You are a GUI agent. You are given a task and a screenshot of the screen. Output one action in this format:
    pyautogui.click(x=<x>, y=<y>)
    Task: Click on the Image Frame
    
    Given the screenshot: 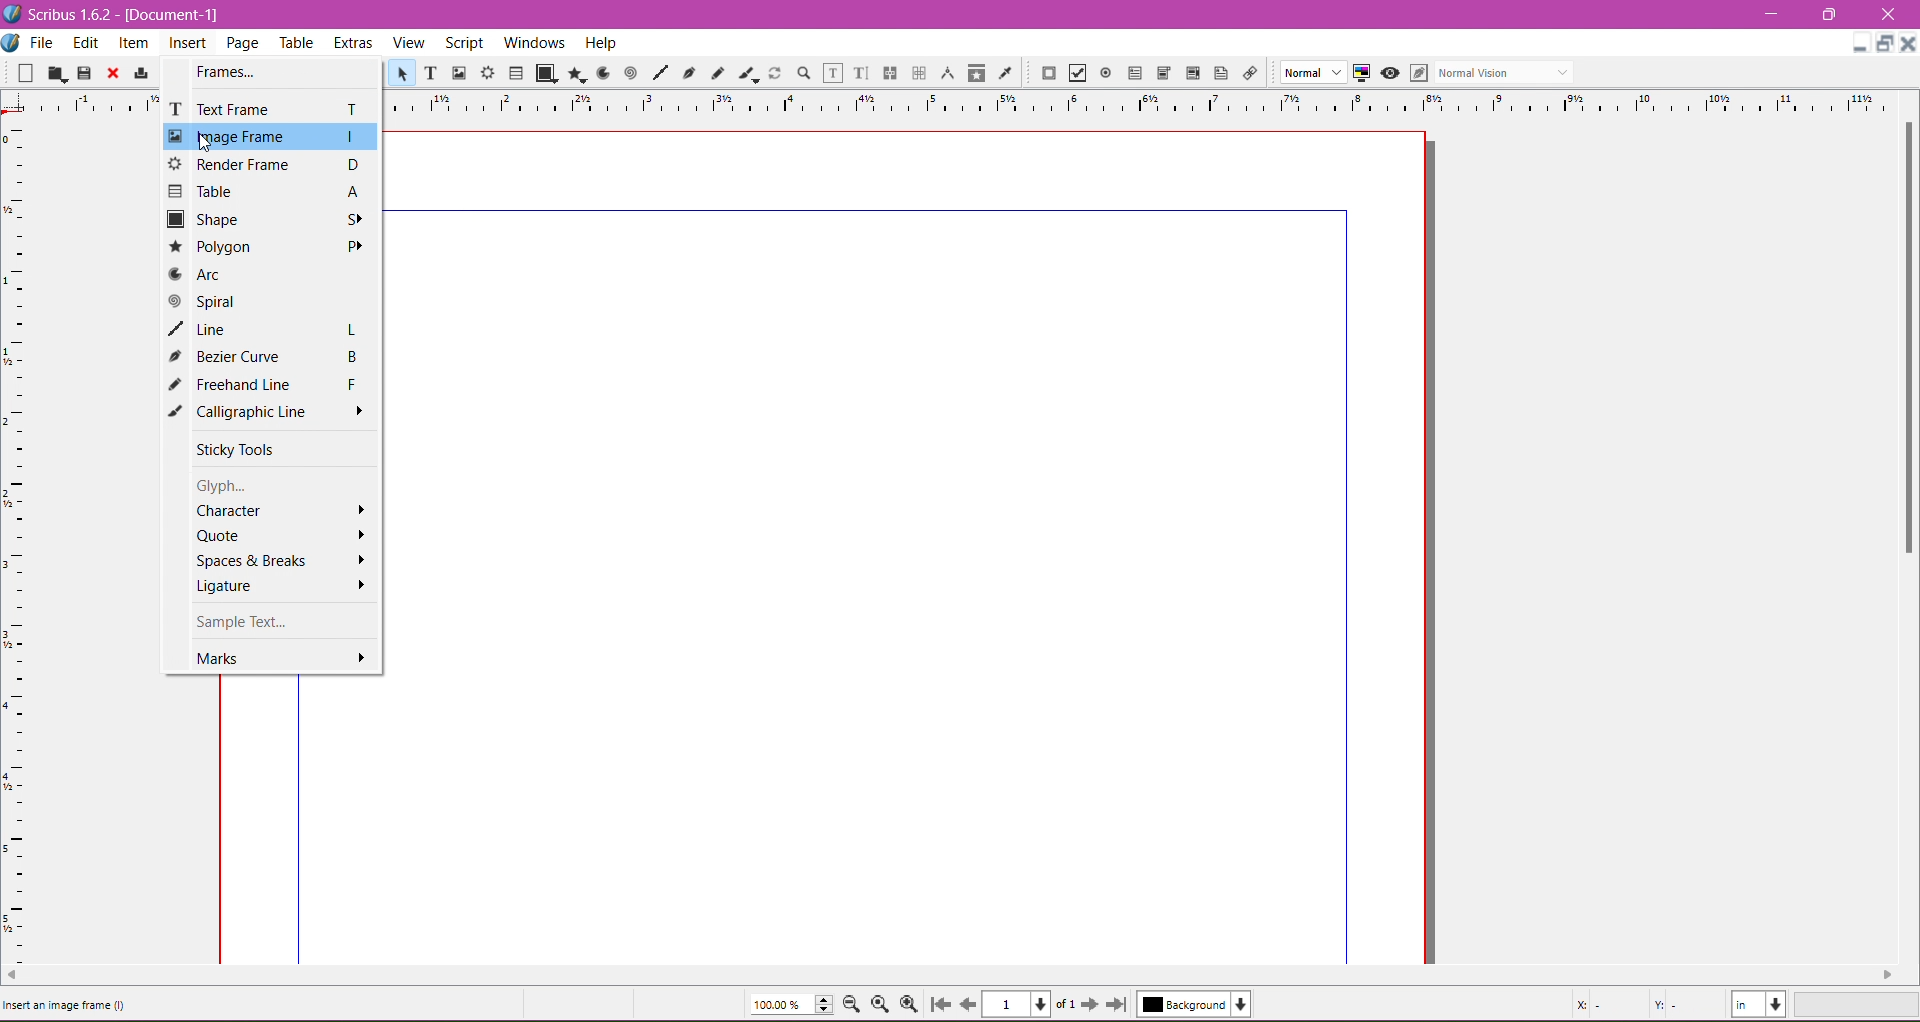 What is the action you would take?
    pyautogui.click(x=460, y=73)
    